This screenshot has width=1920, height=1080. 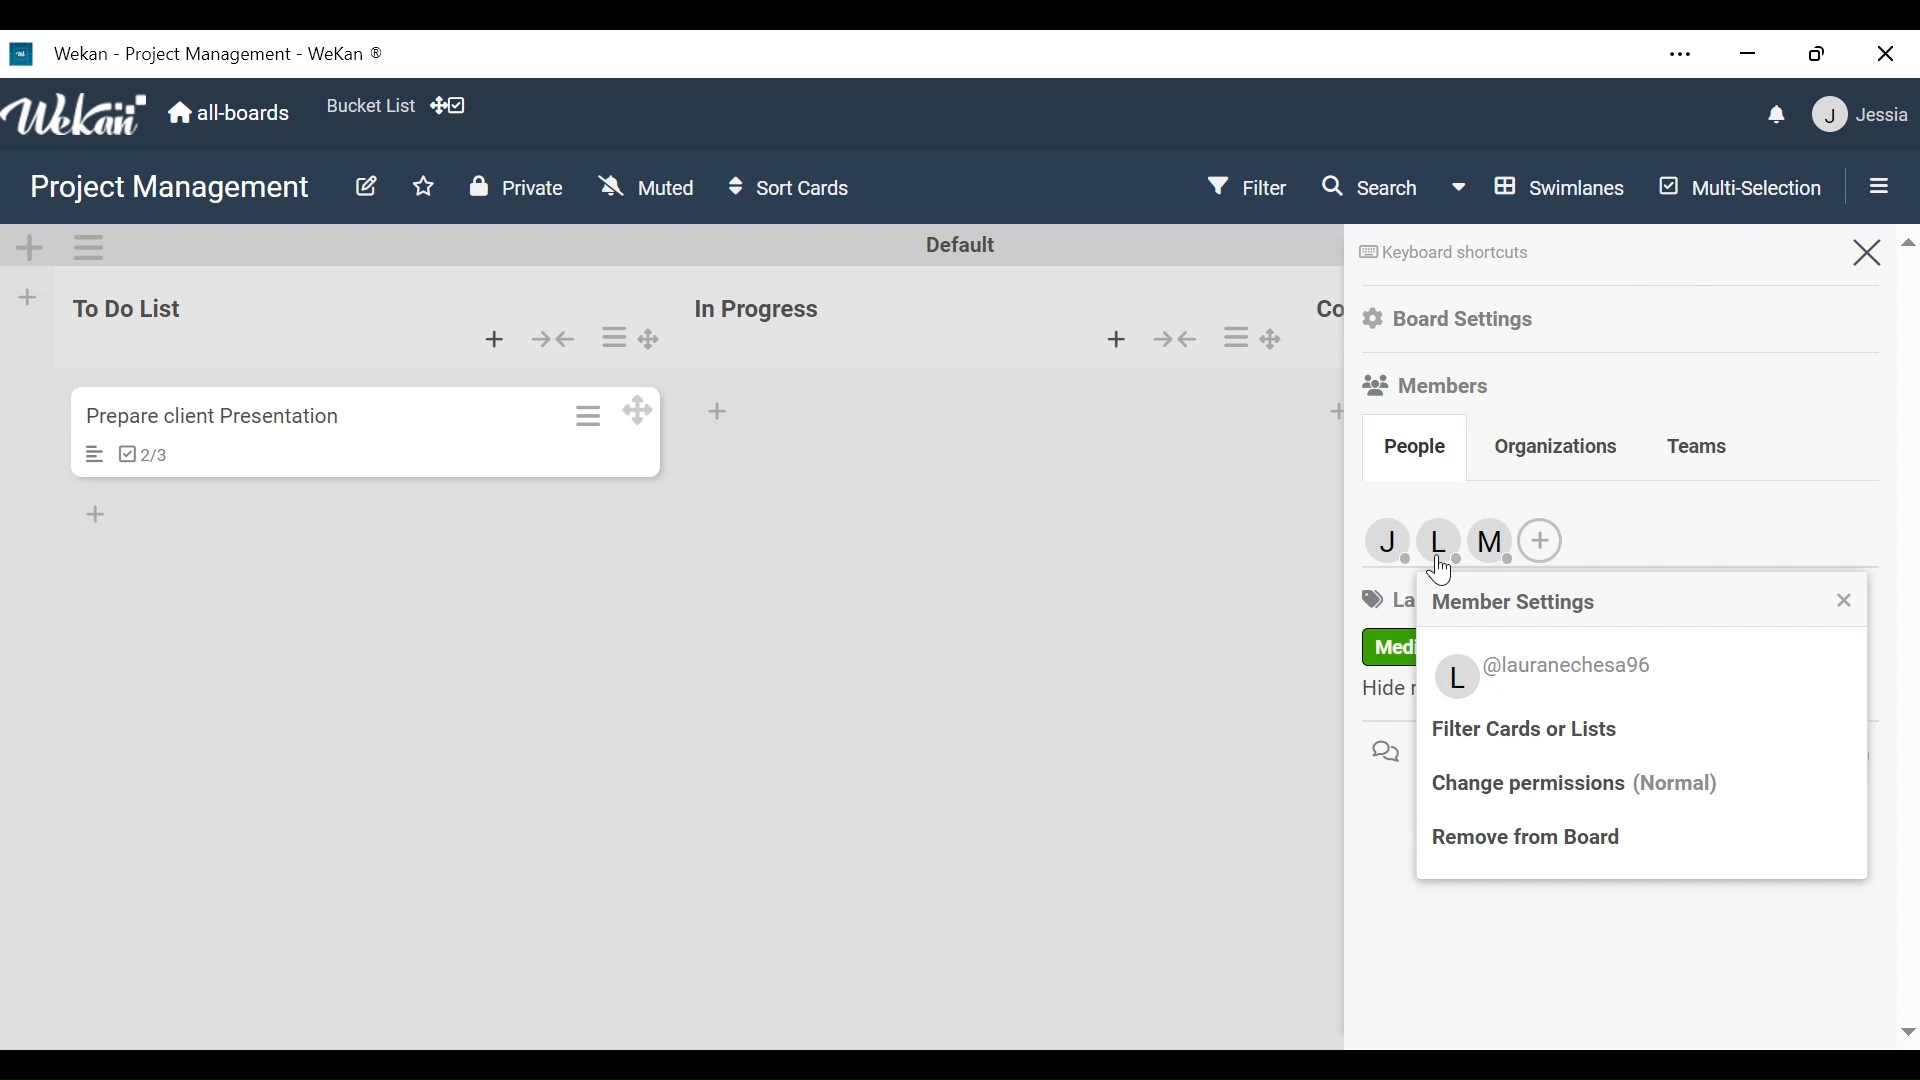 I want to click on Members, so click(x=1433, y=540).